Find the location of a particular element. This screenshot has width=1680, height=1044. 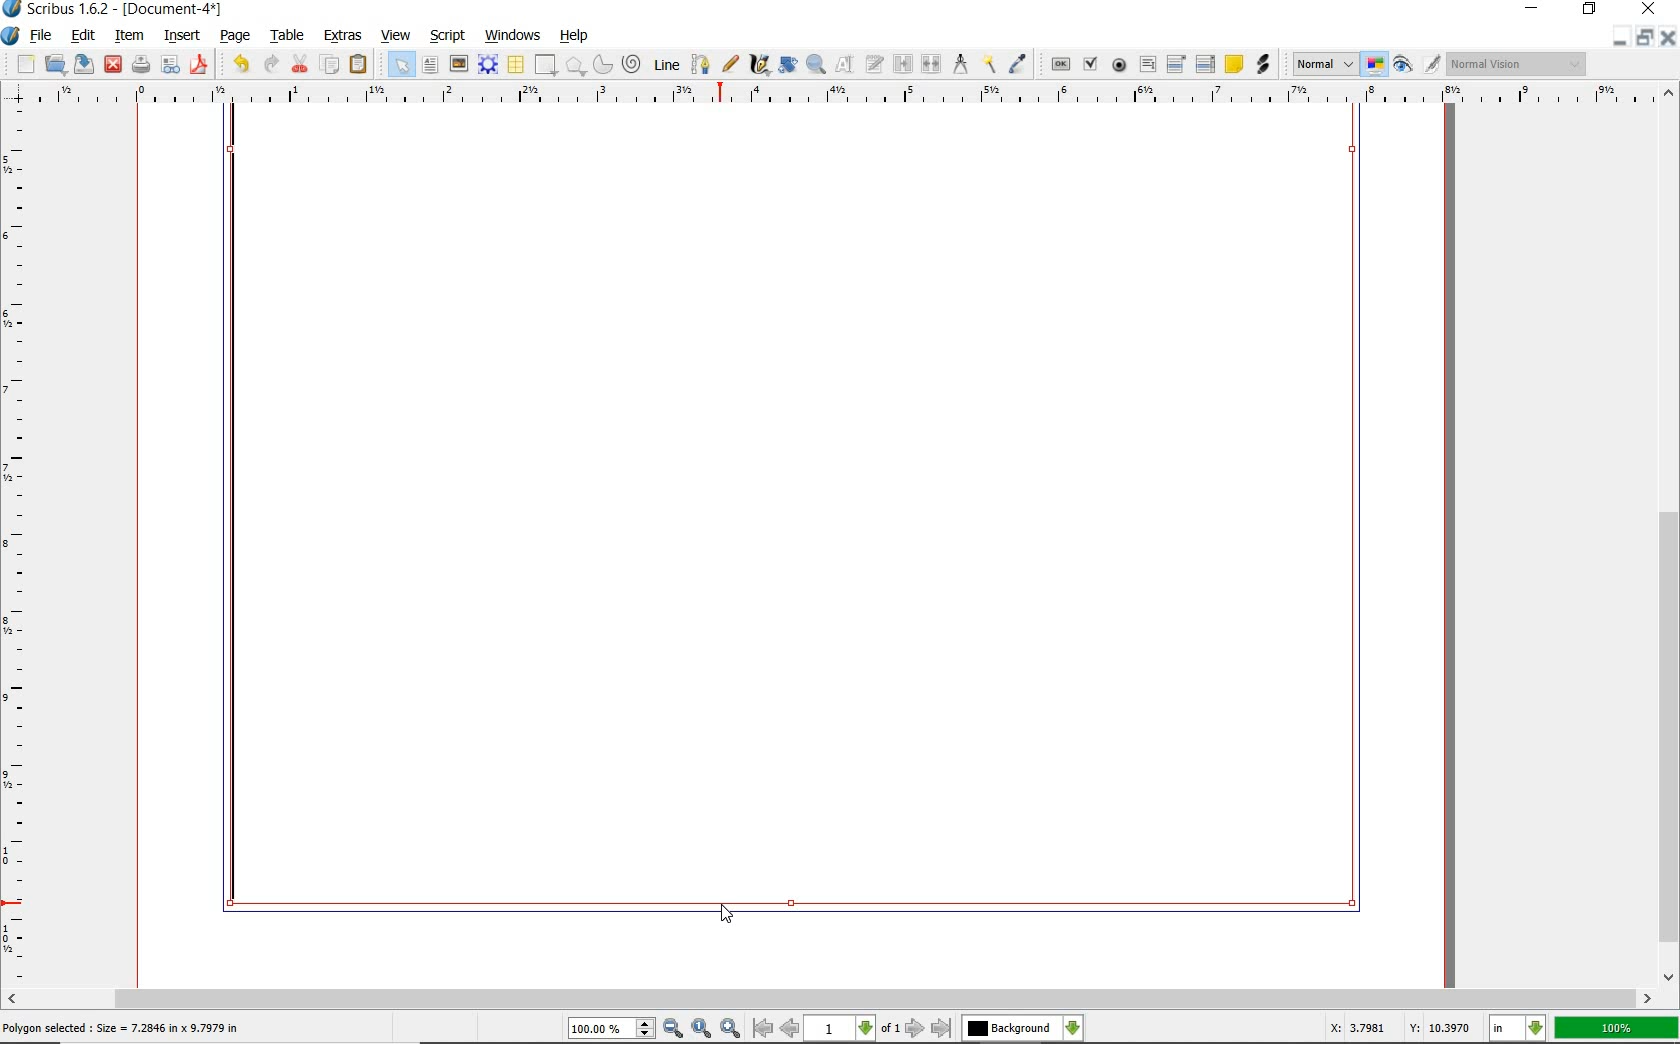

rotate item is located at coordinates (787, 66).